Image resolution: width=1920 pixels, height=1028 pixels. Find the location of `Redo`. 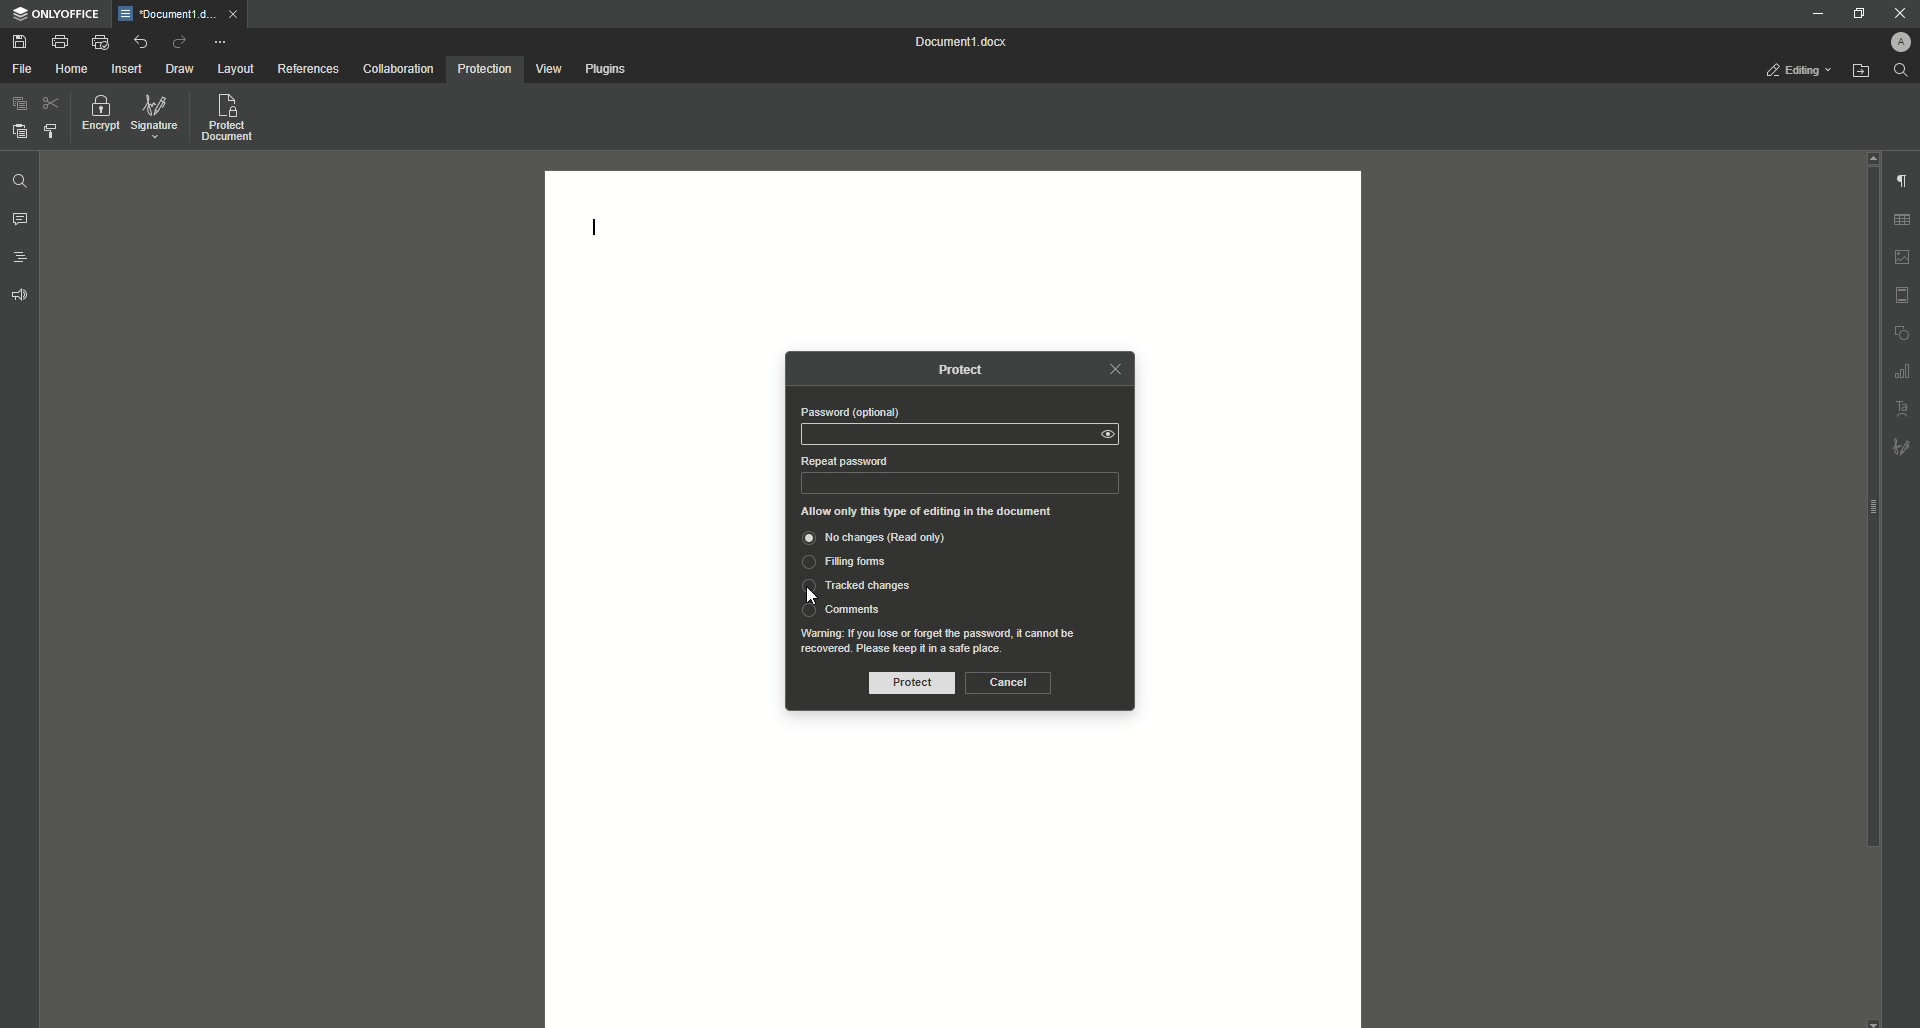

Redo is located at coordinates (179, 41).